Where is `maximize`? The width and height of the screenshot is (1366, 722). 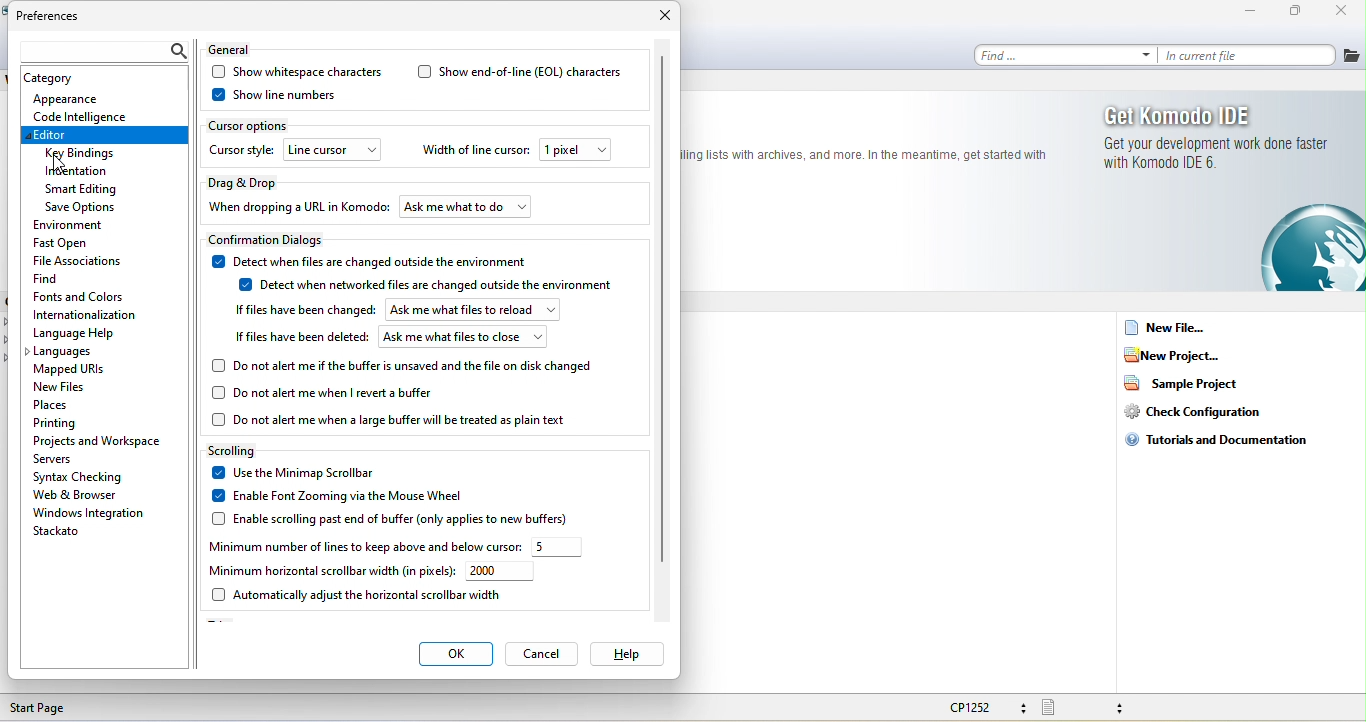
maximize is located at coordinates (1300, 11).